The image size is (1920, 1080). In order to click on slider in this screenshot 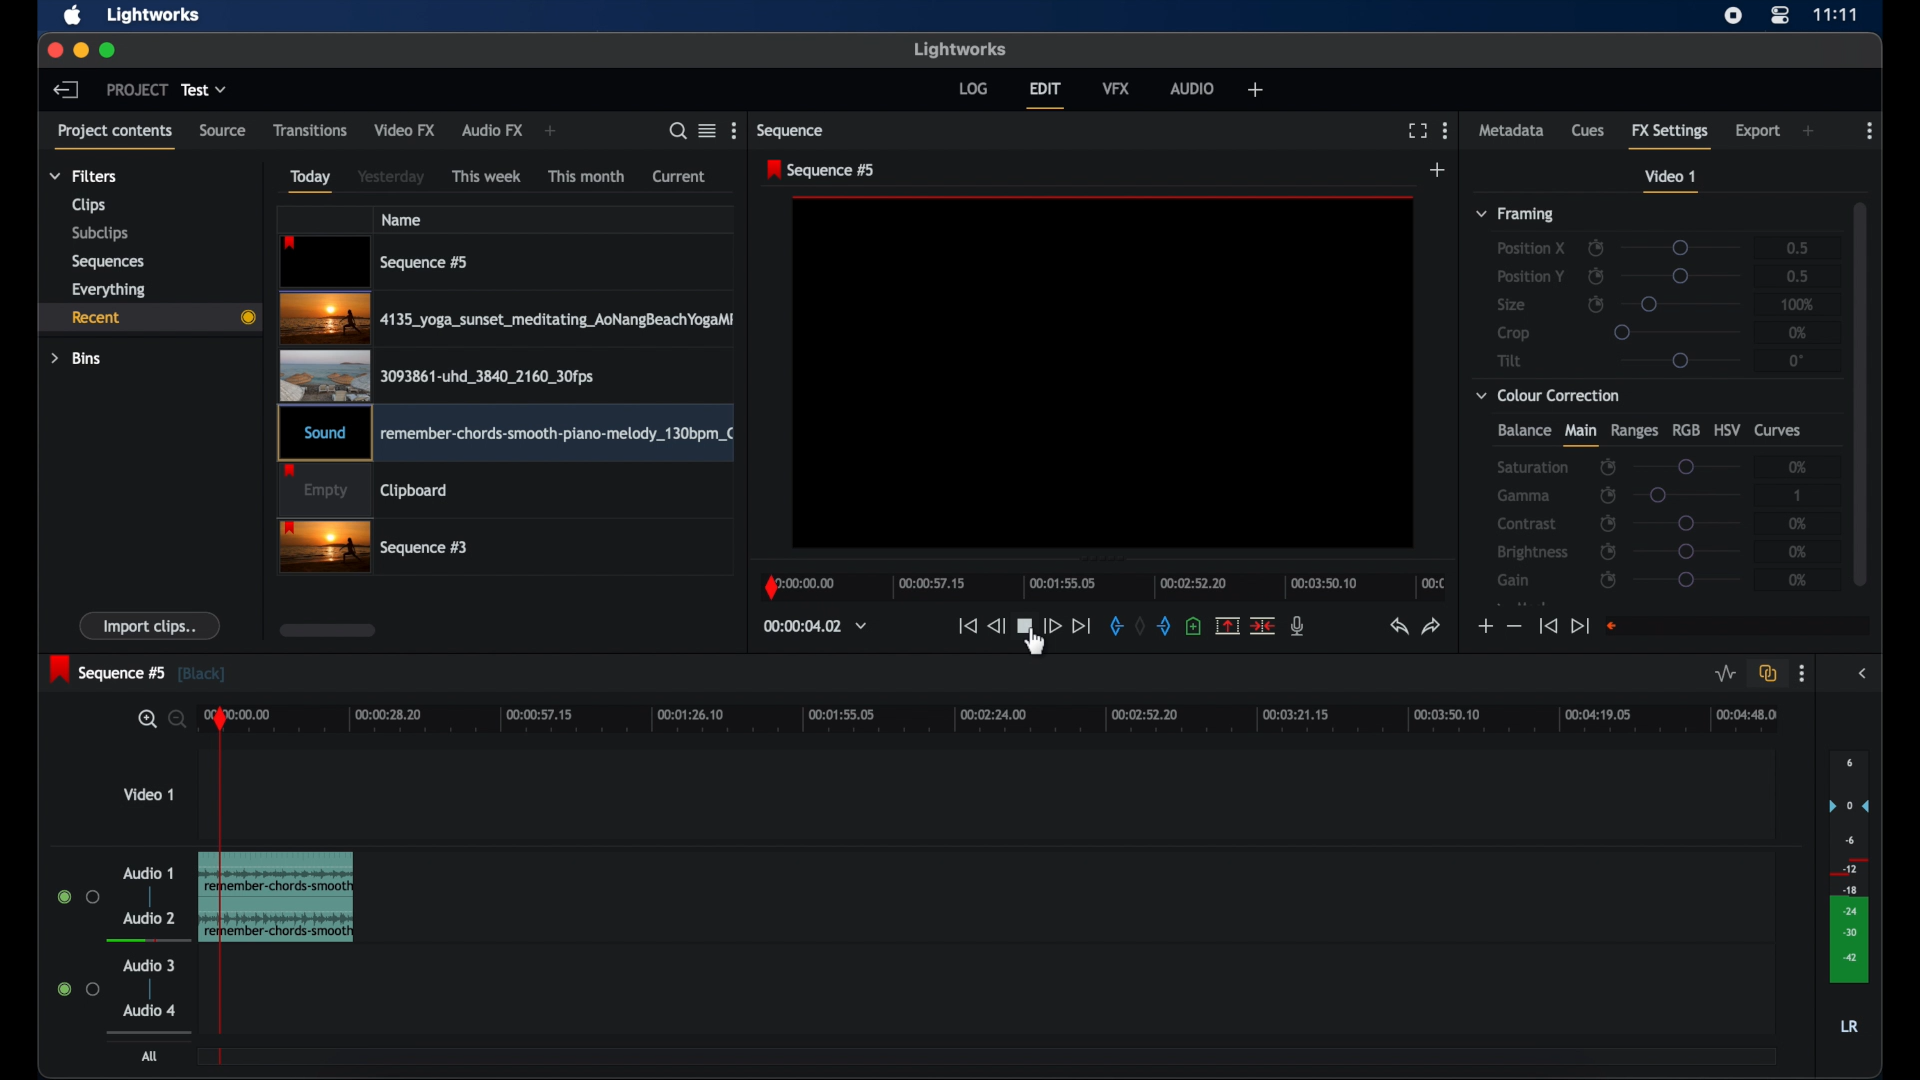, I will do `click(1682, 248)`.